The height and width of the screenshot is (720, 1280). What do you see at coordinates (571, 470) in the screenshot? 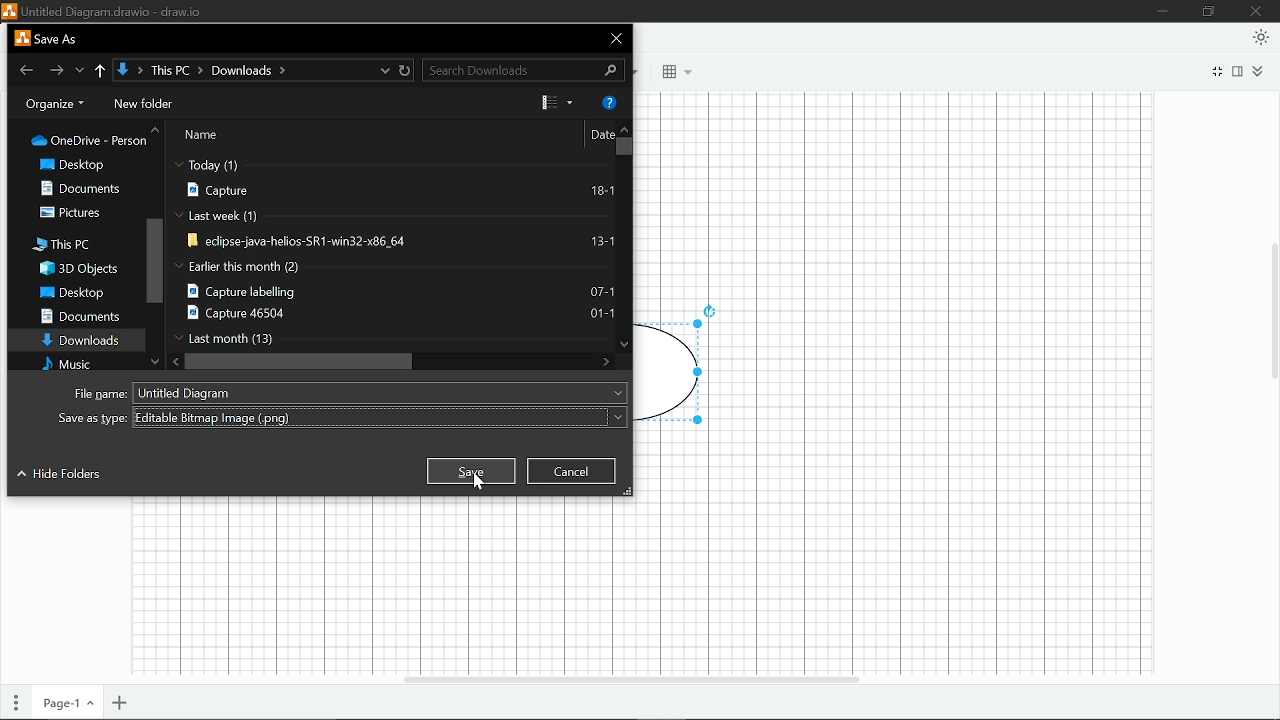
I see `Cancel` at bounding box center [571, 470].